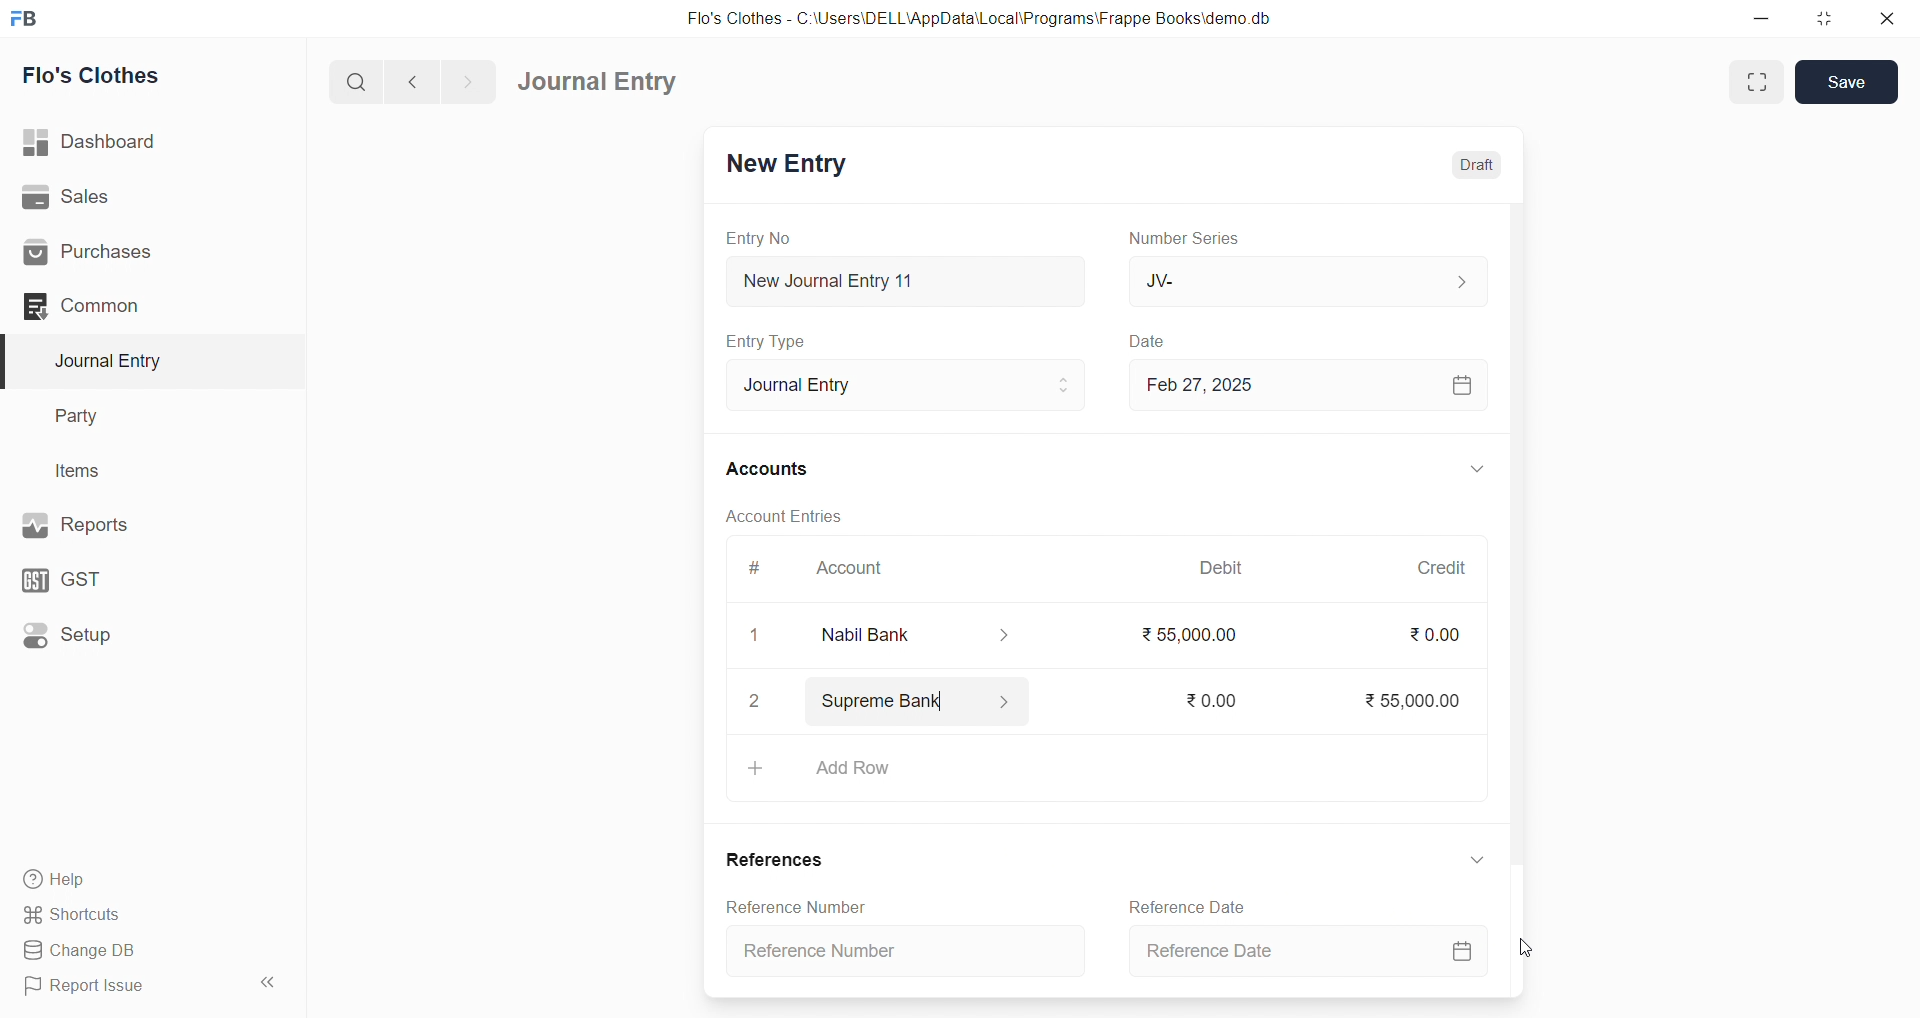  Describe the element at coordinates (114, 361) in the screenshot. I see `Journal Entry` at that location.